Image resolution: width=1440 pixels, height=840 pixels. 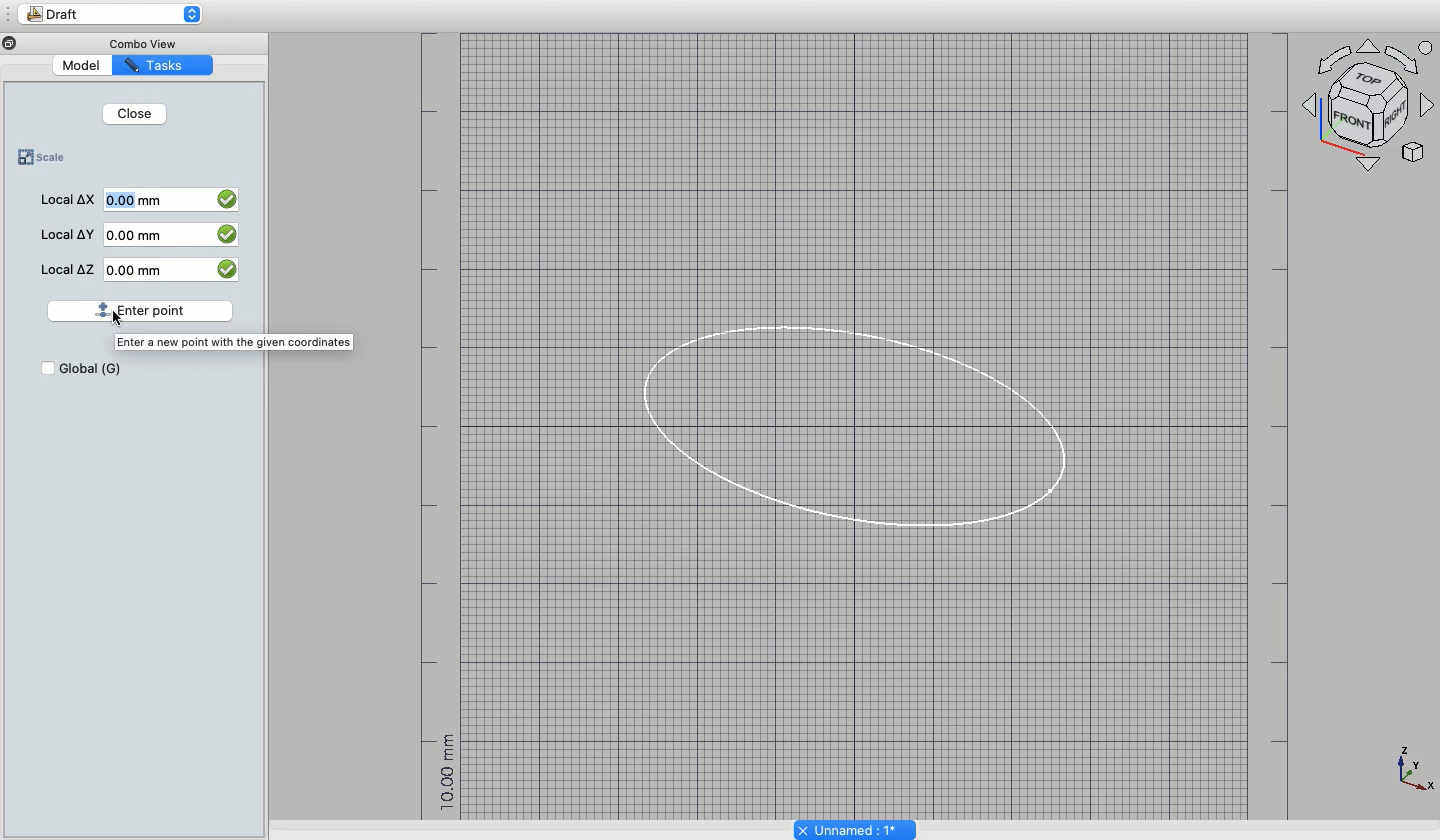 I want to click on 0.00 mm, so click(x=170, y=199).